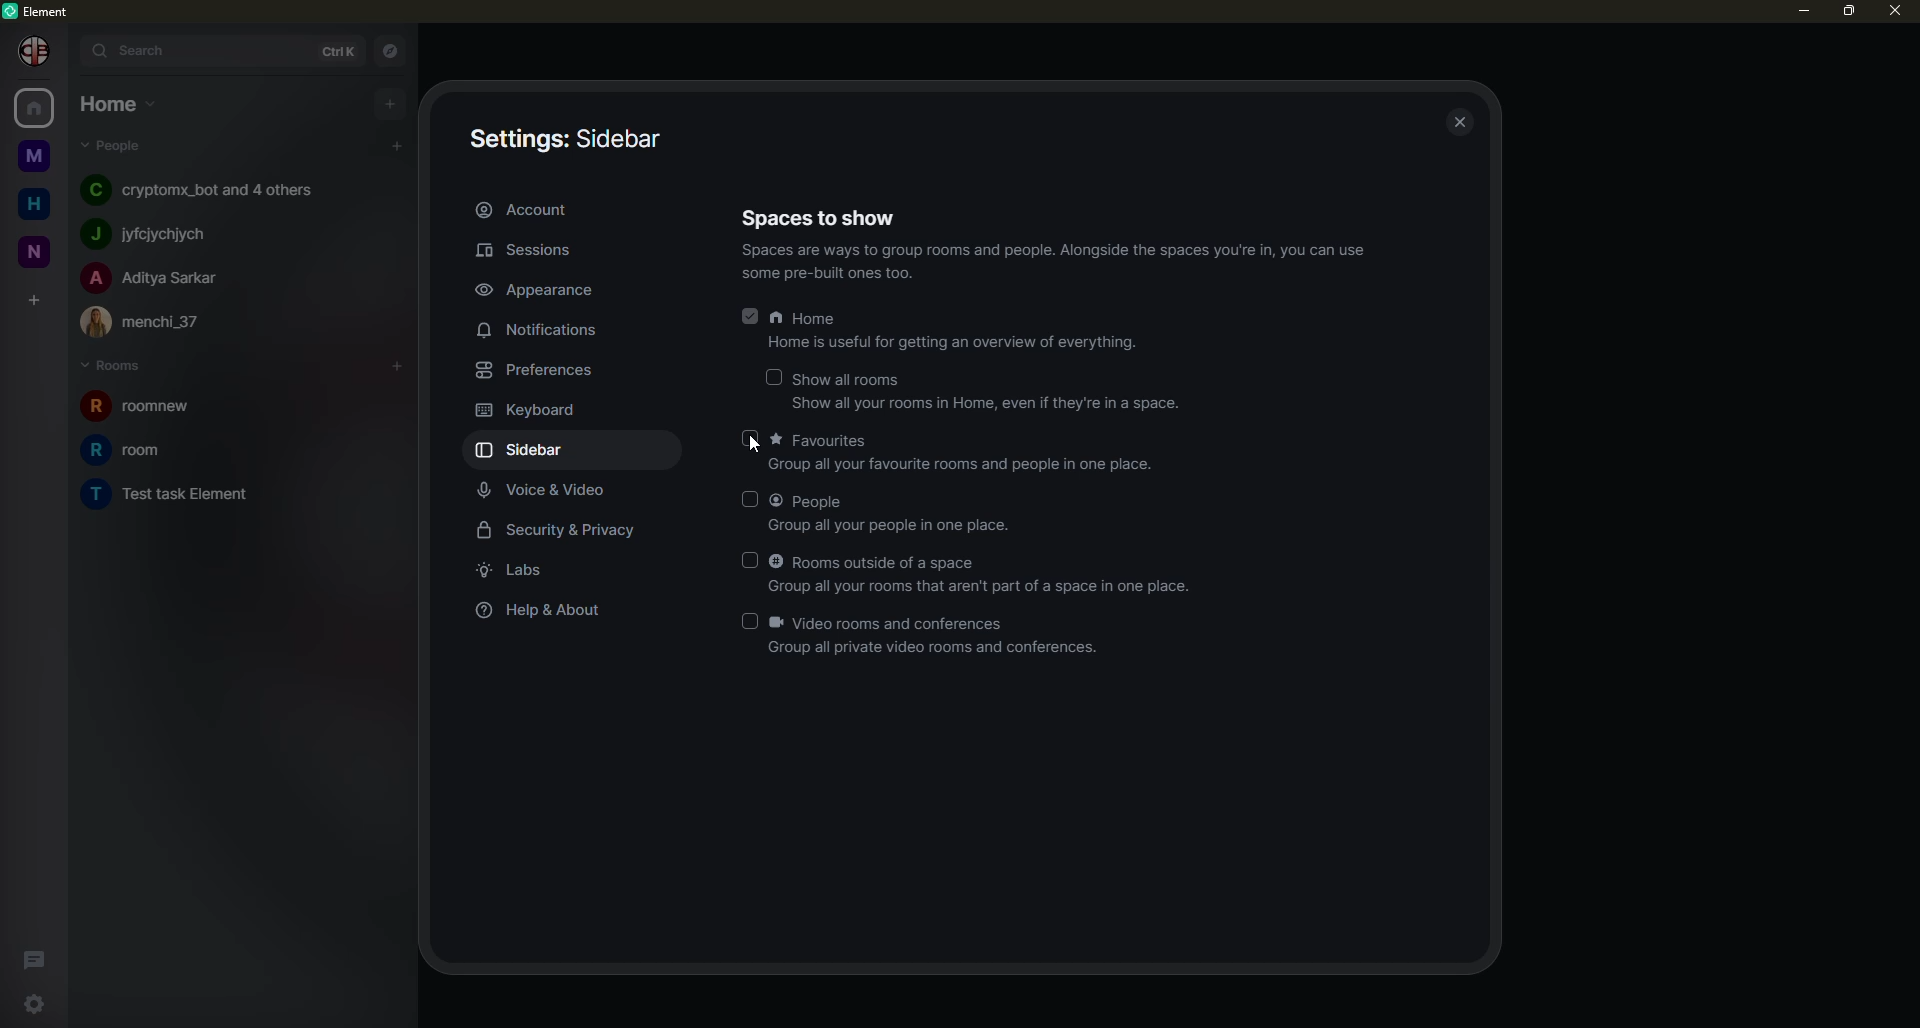 This screenshot has height=1028, width=1920. Describe the element at coordinates (528, 408) in the screenshot. I see `keyboard` at that location.